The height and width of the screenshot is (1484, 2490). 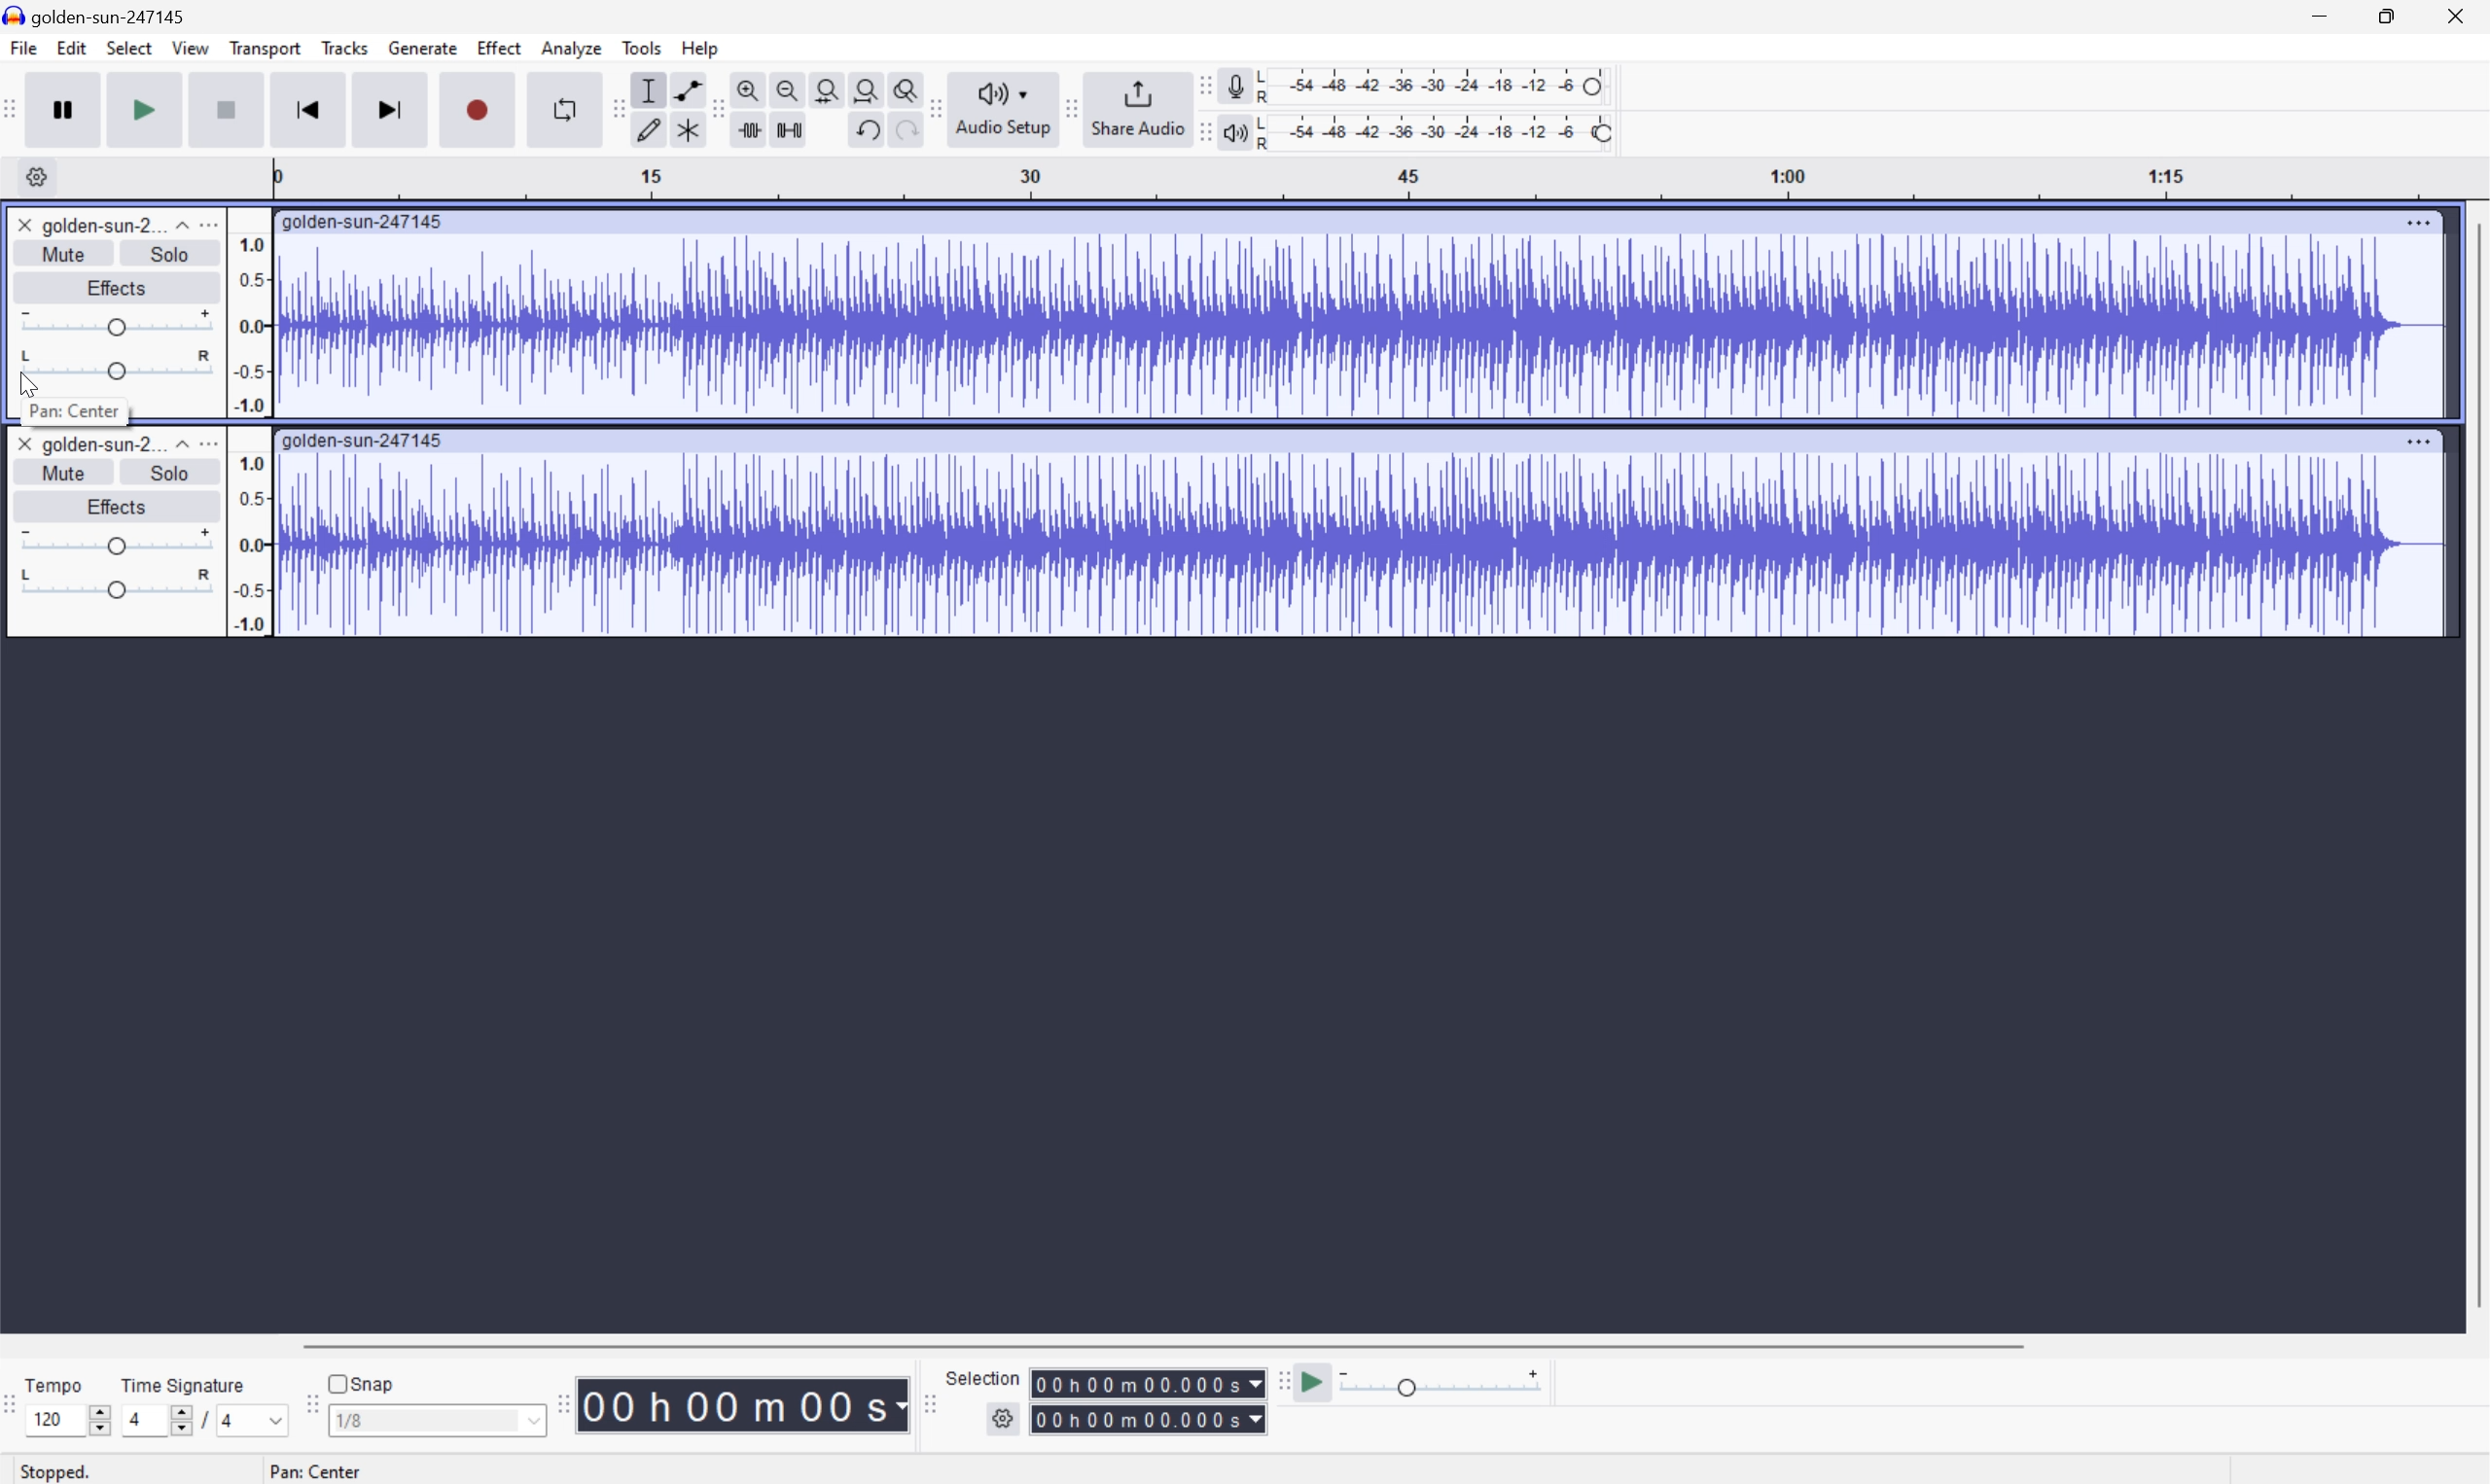 What do you see at coordinates (574, 49) in the screenshot?
I see `Analyze` at bounding box center [574, 49].